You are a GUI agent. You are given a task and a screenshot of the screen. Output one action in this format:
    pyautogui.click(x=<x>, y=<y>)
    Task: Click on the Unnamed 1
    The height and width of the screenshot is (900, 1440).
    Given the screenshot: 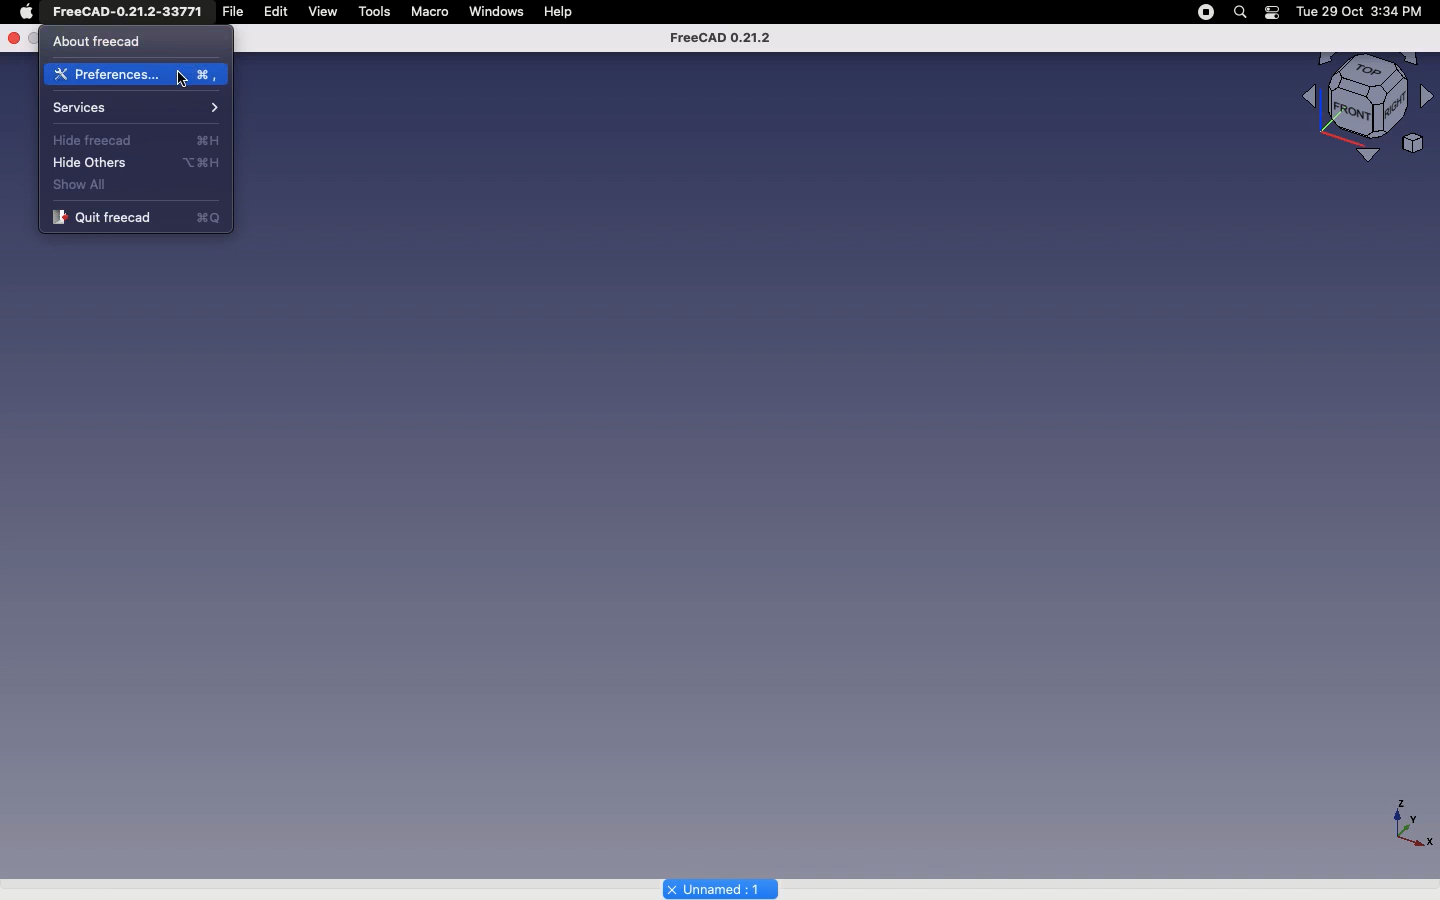 What is the action you would take?
    pyautogui.click(x=713, y=885)
    